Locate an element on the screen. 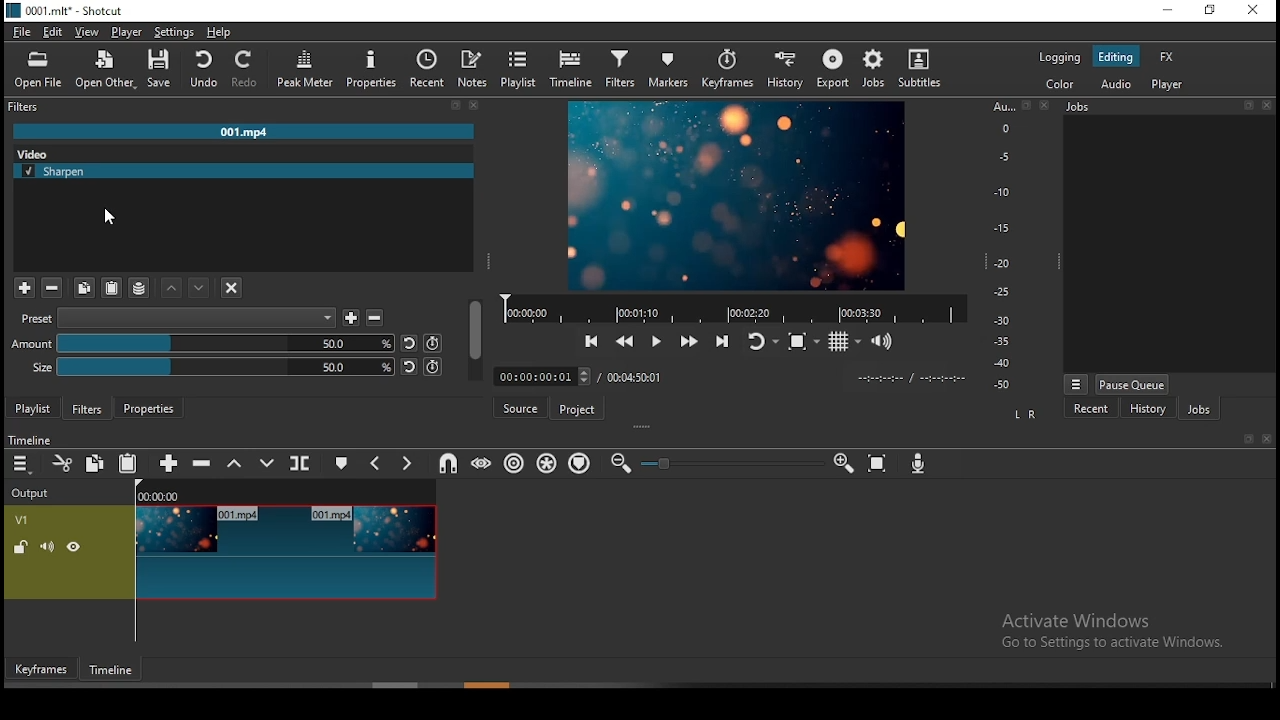  minimize is located at coordinates (1171, 11).